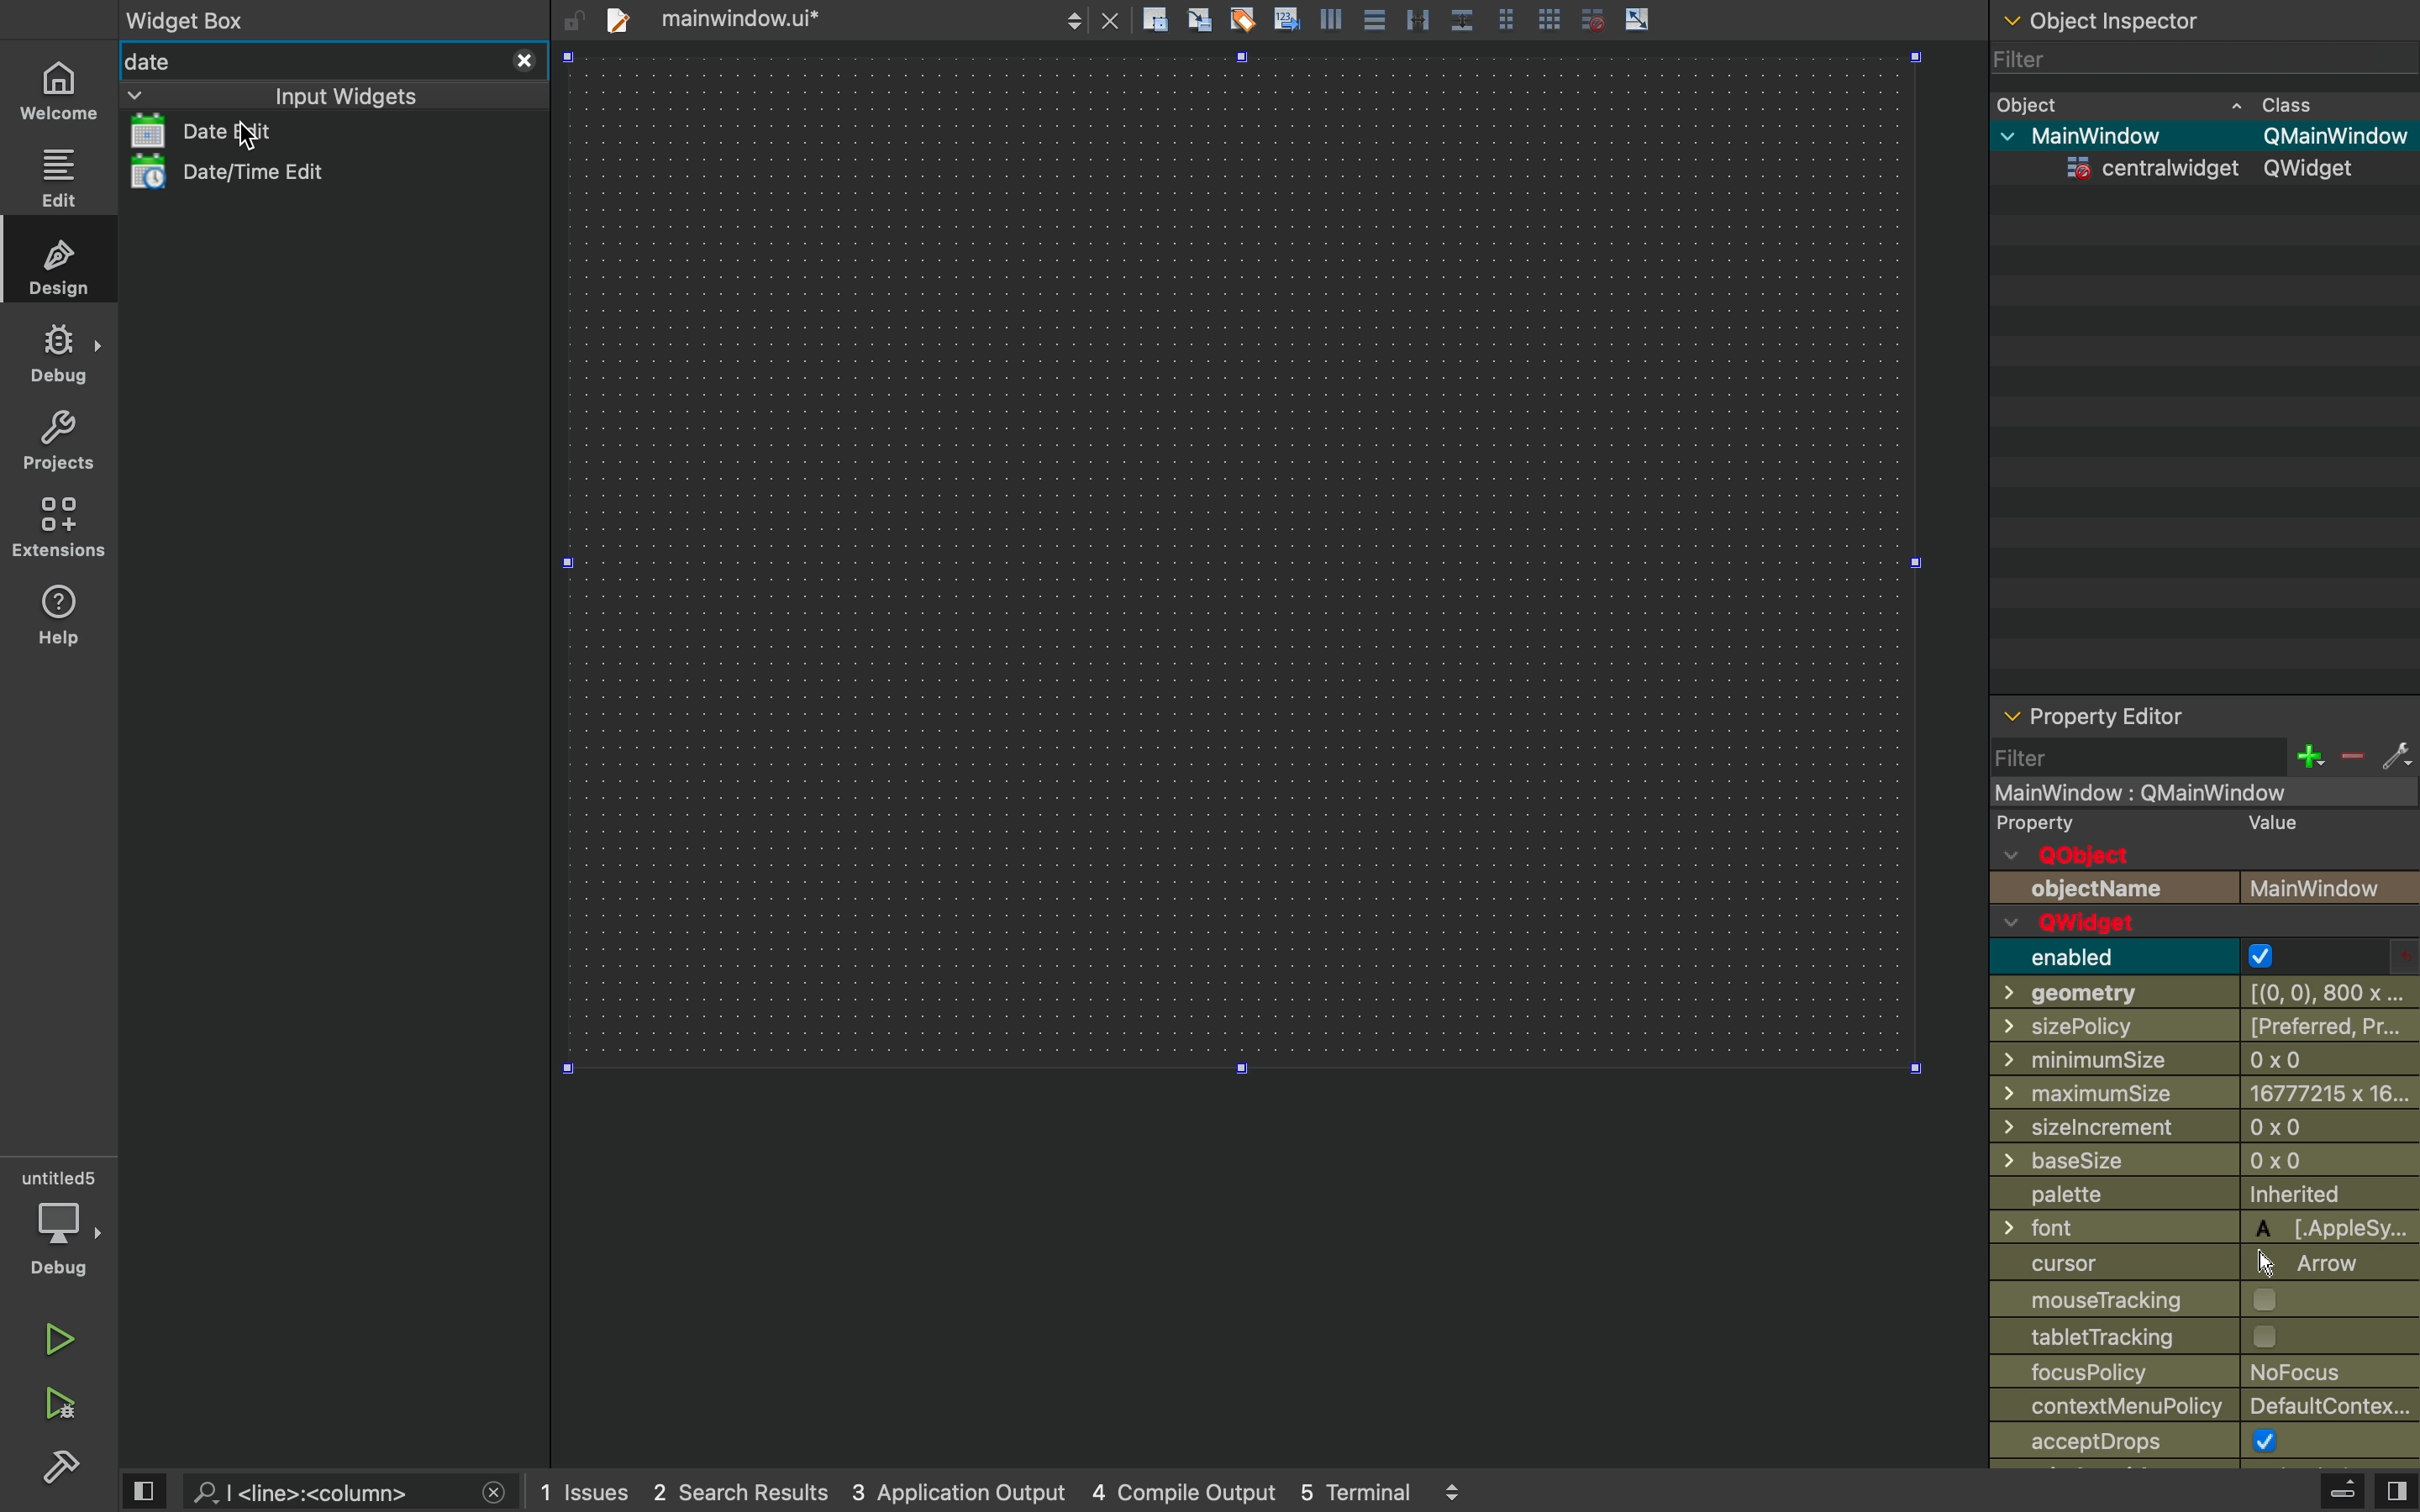  Describe the element at coordinates (2205, 1131) in the screenshot. I see `sizeincrement` at that location.